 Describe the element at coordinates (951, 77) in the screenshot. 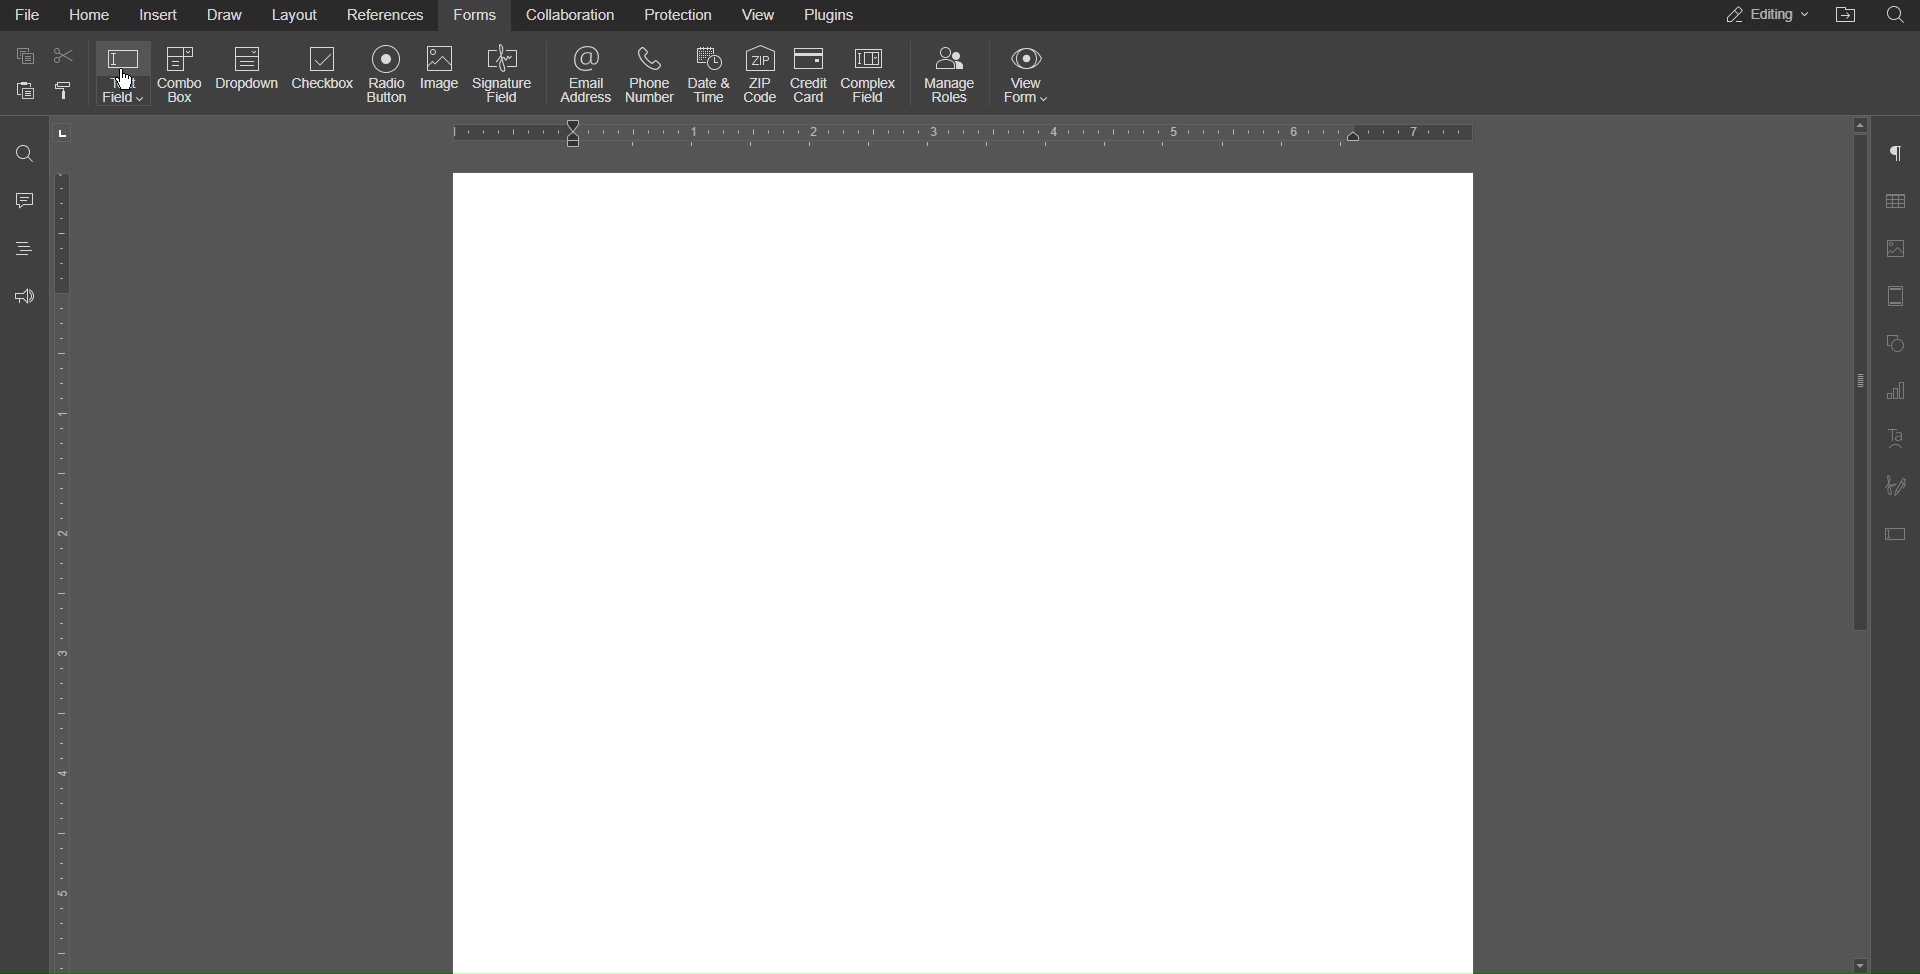

I see `Manage Rules` at that location.